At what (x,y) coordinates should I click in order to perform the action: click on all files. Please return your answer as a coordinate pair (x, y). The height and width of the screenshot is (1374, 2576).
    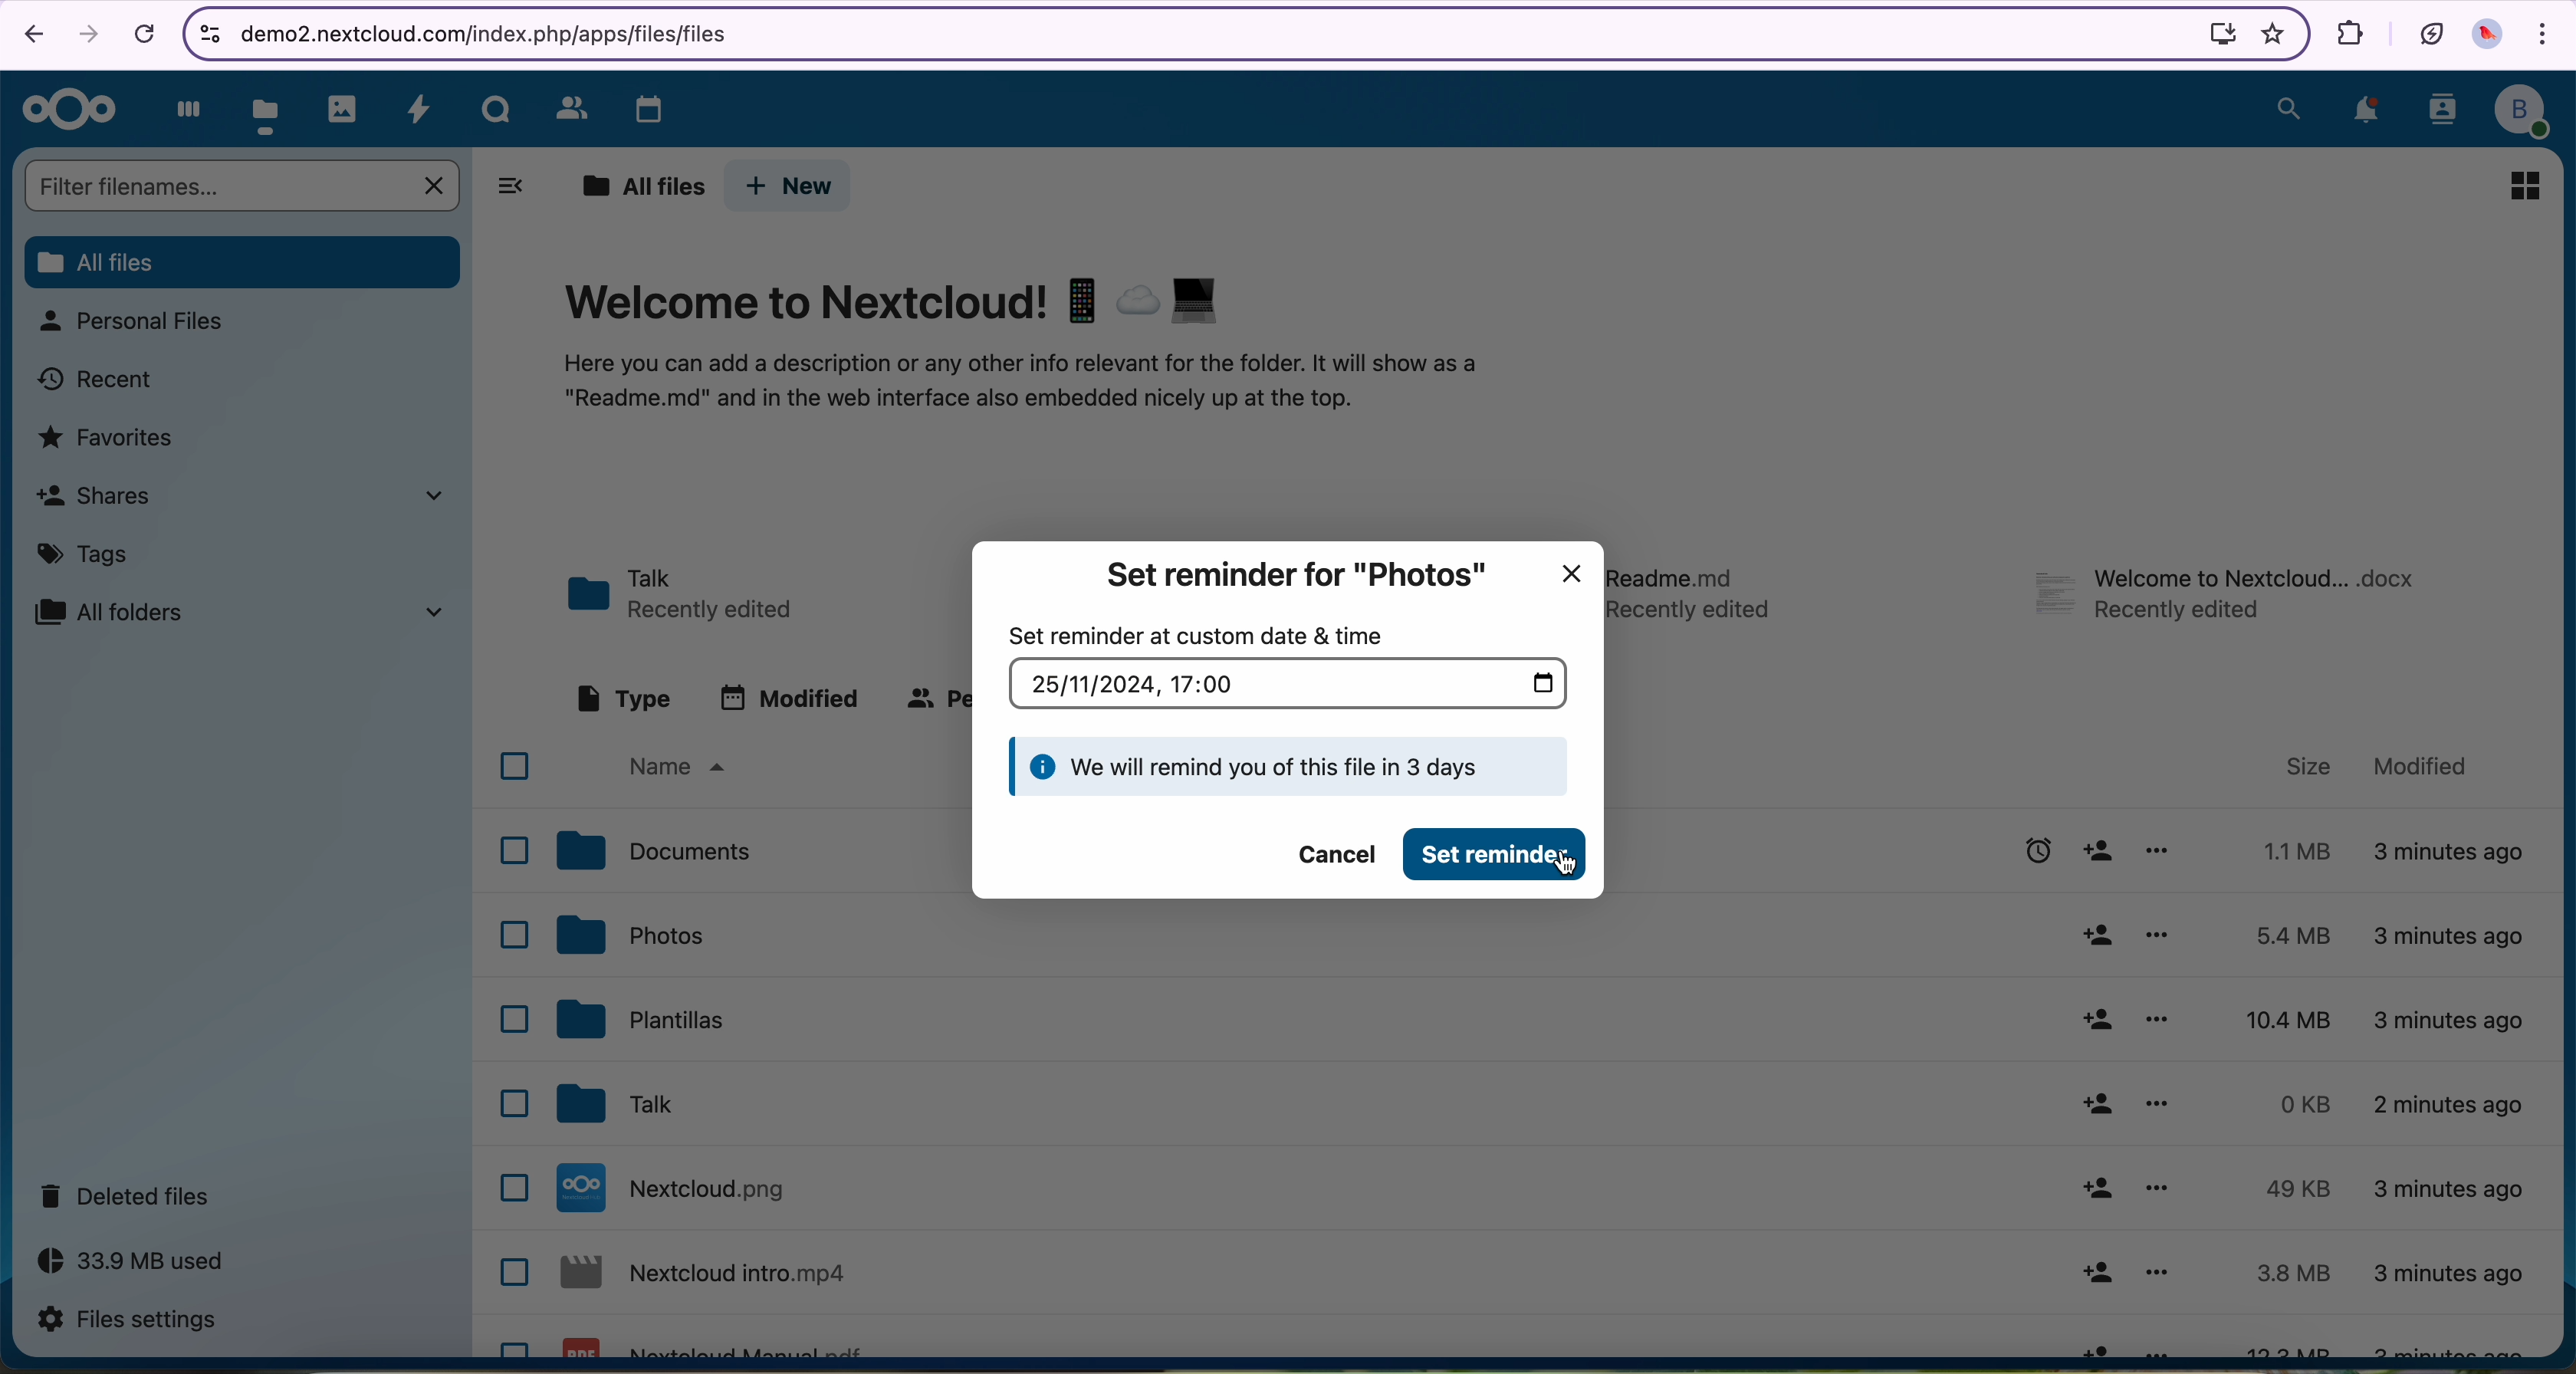
    Looking at the image, I should click on (637, 185).